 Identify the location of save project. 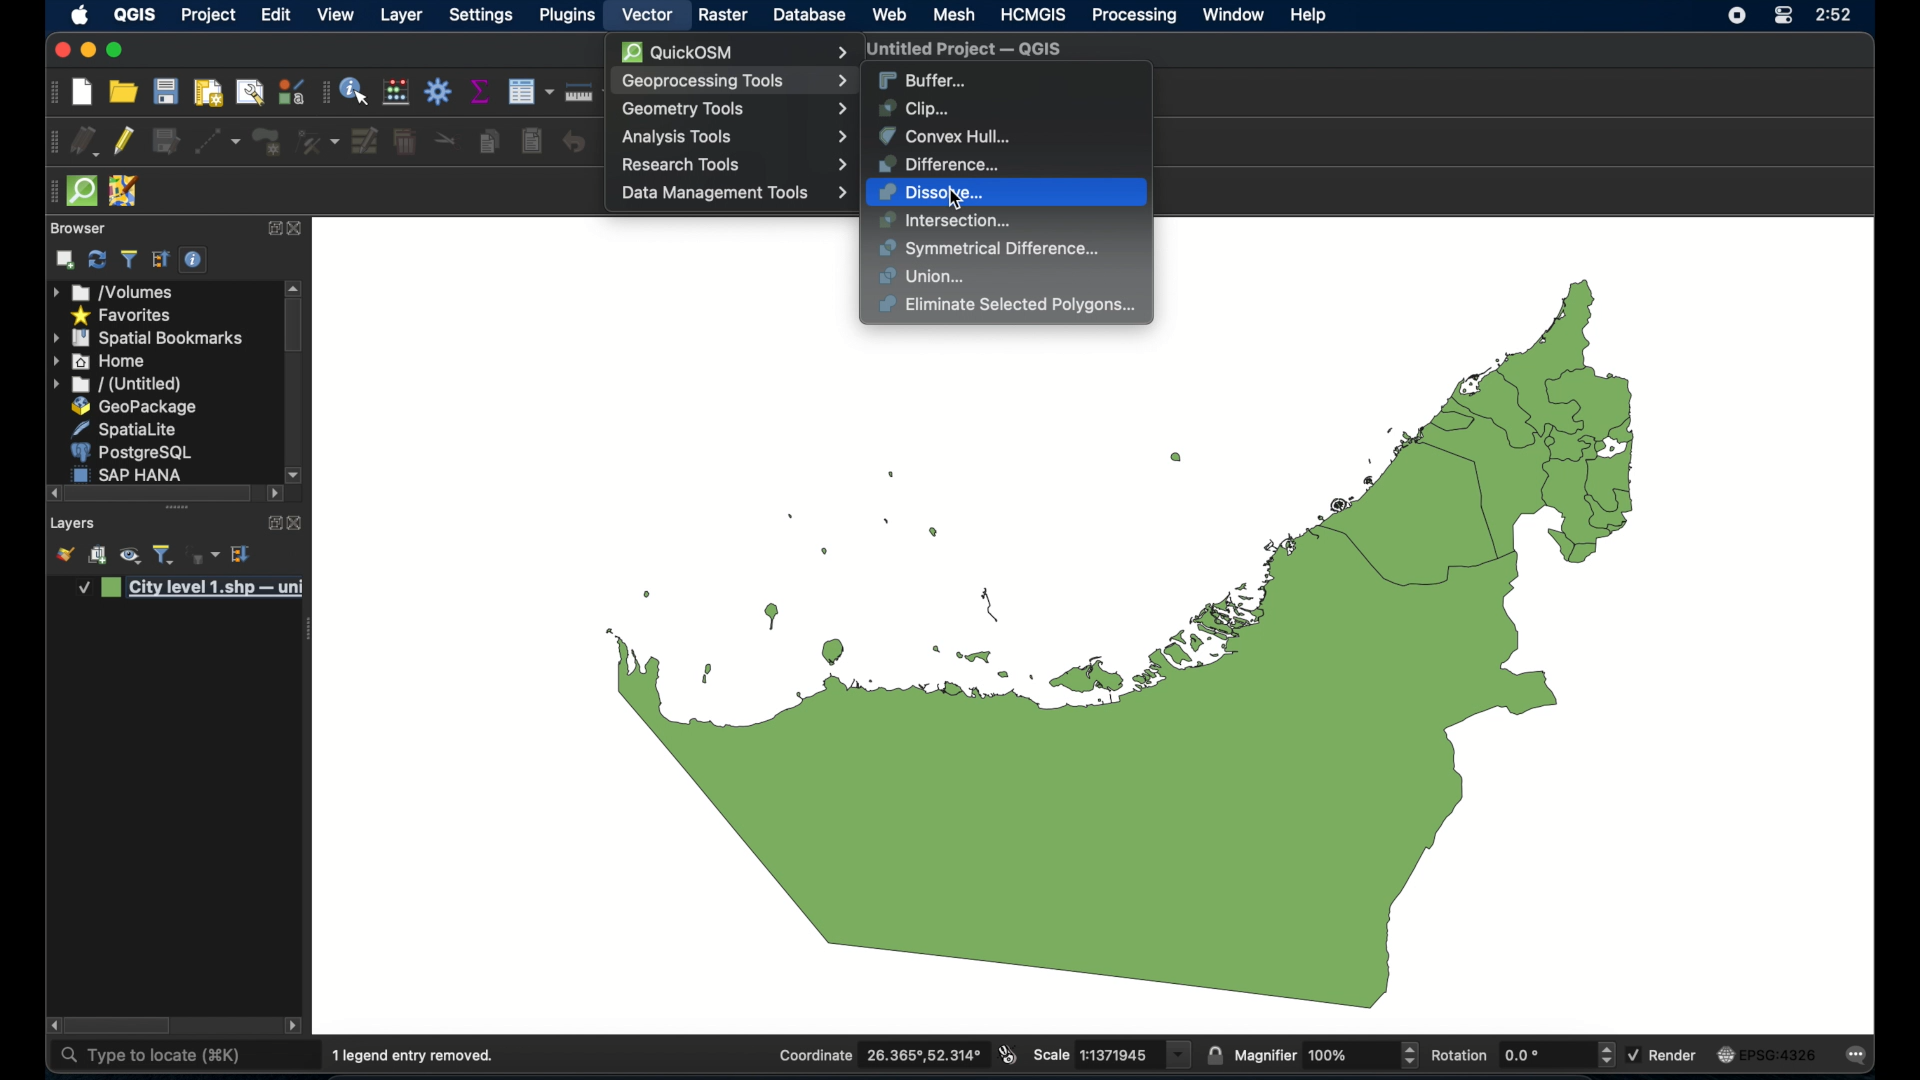
(167, 92).